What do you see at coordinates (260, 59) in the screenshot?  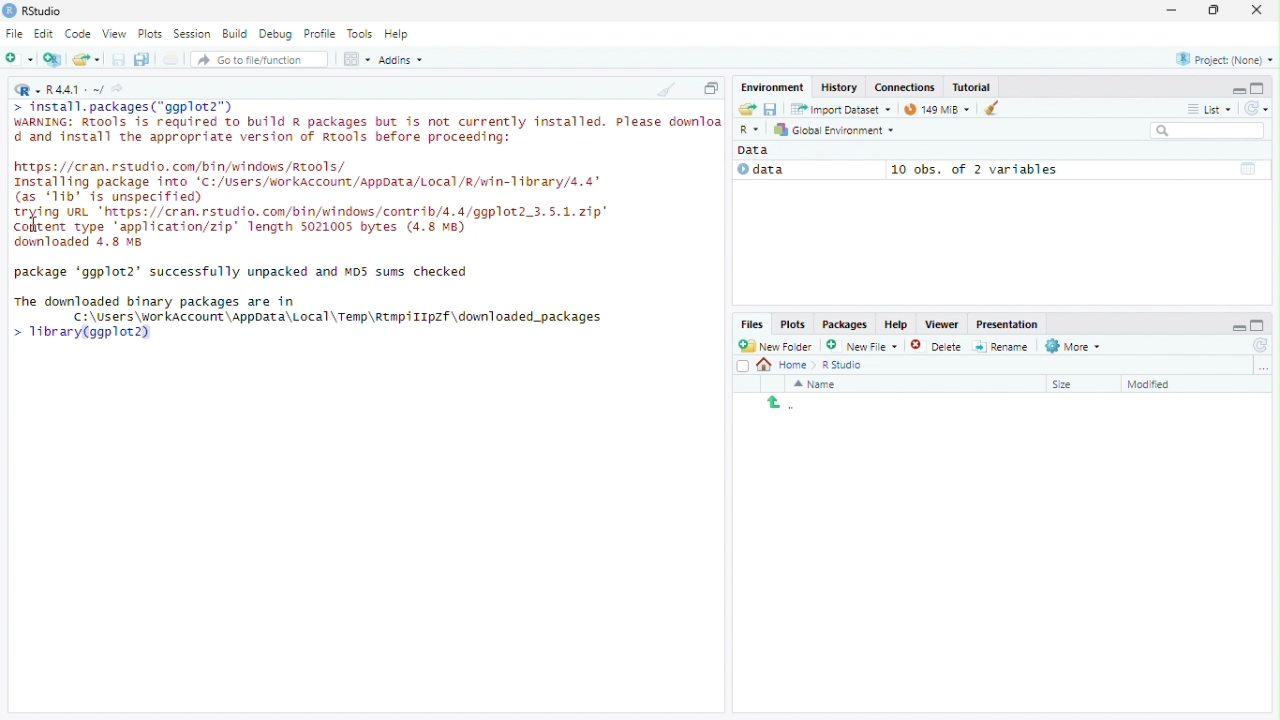 I see `Go to file/function` at bounding box center [260, 59].